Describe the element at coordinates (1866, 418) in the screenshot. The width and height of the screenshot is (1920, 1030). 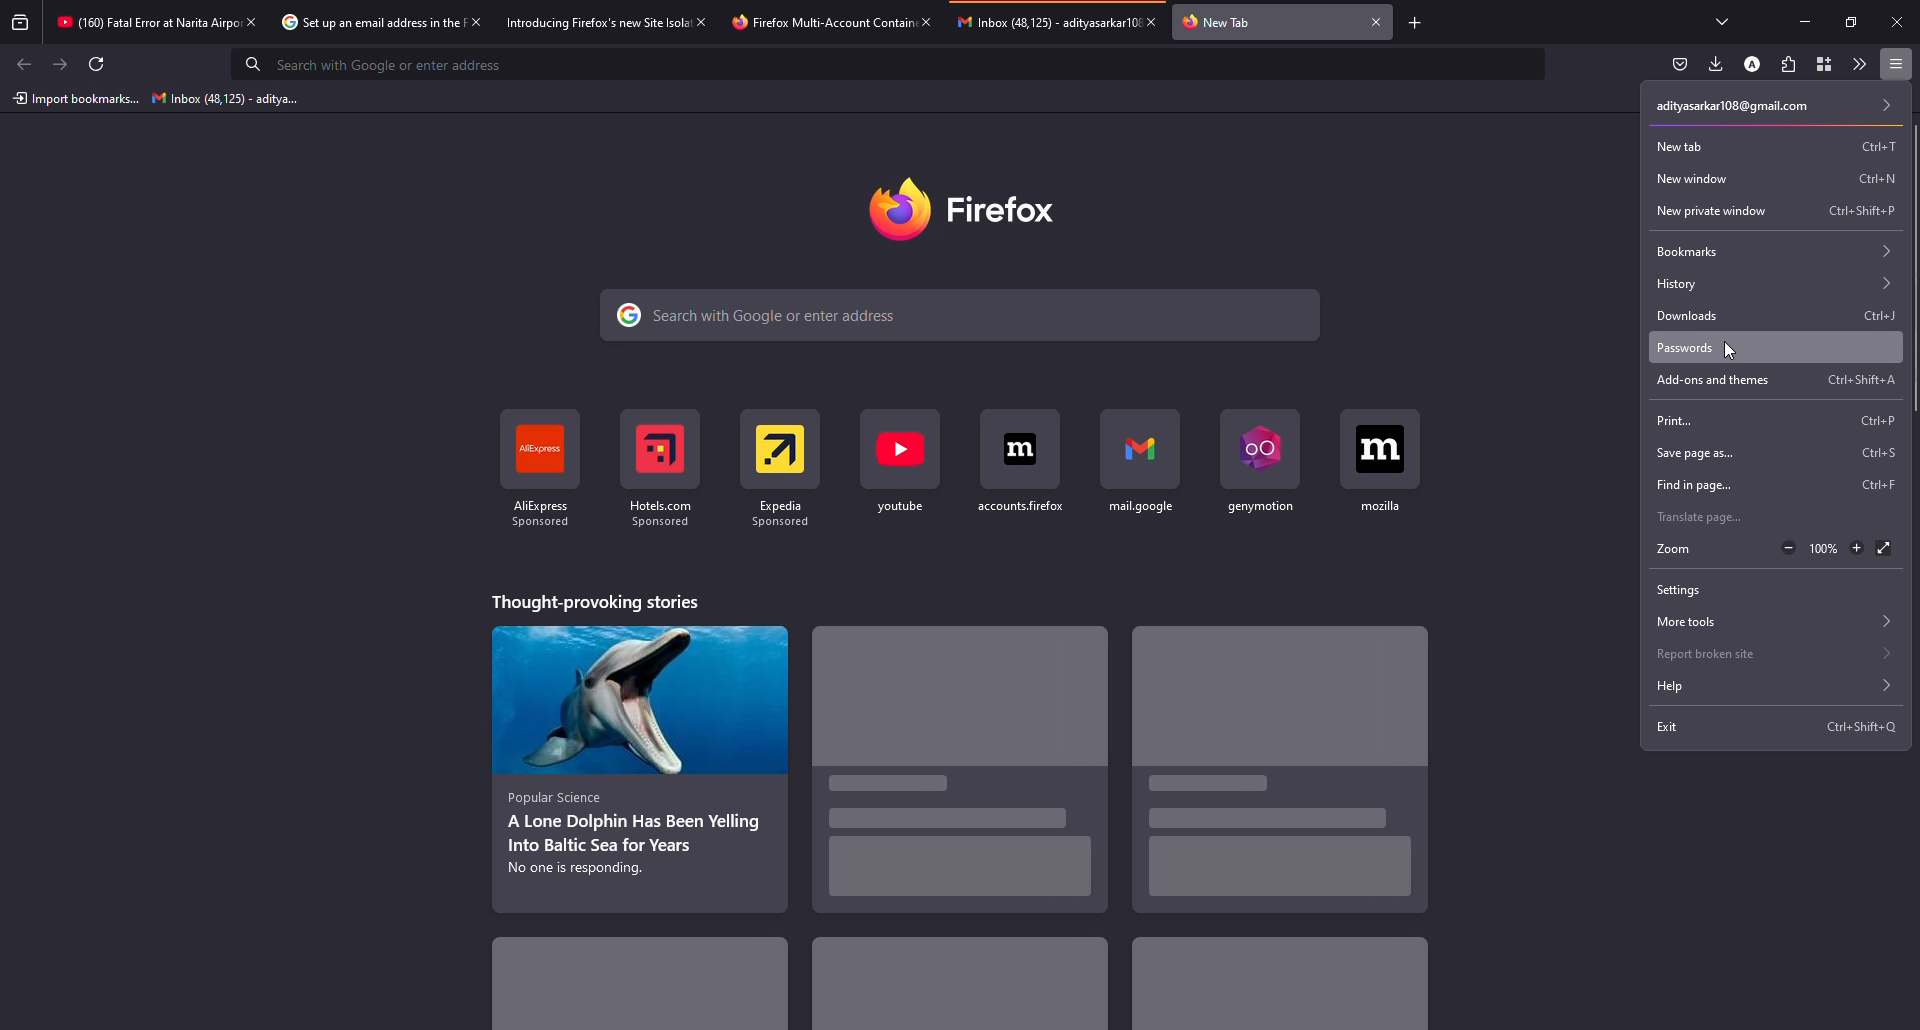
I see `shortcut` at that location.